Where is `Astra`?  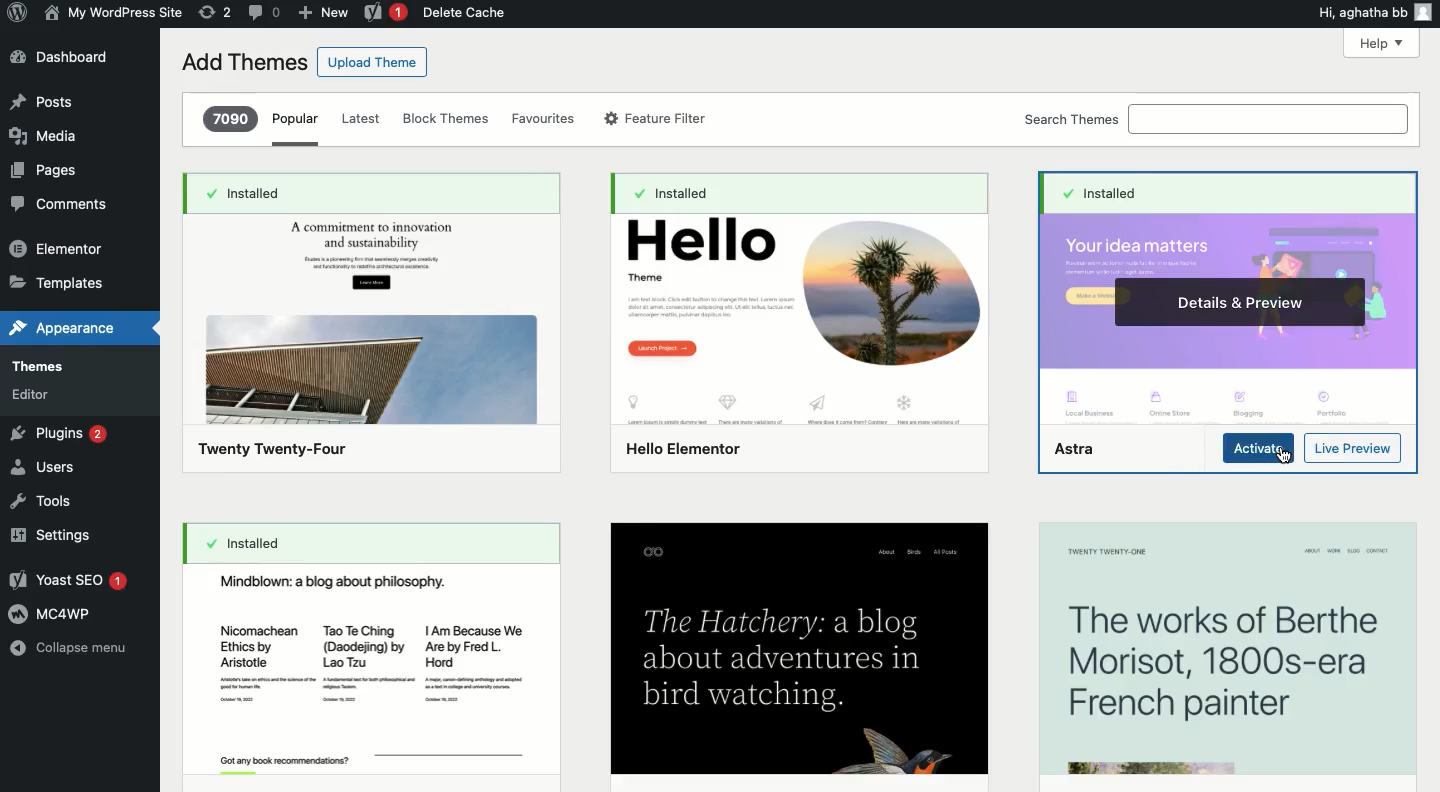
Astra is located at coordinates (1073, 451).